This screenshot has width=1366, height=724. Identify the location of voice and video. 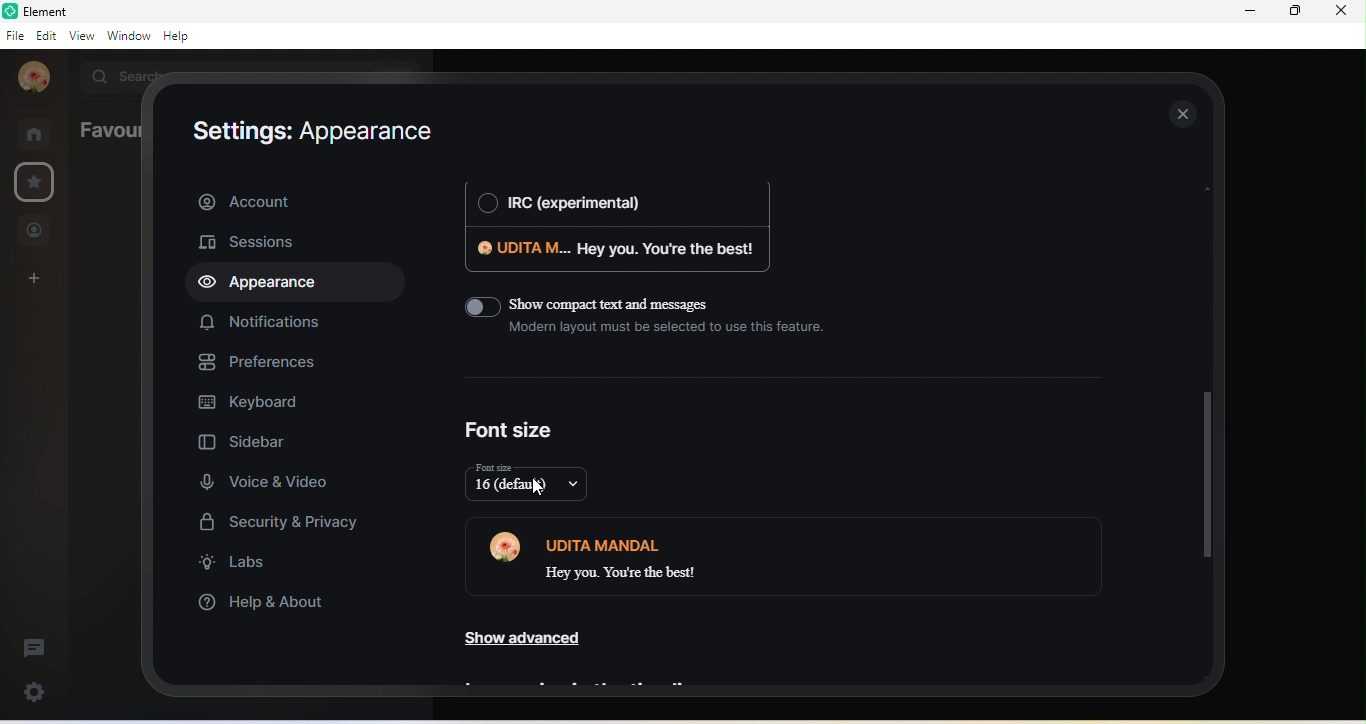
(270, 479).